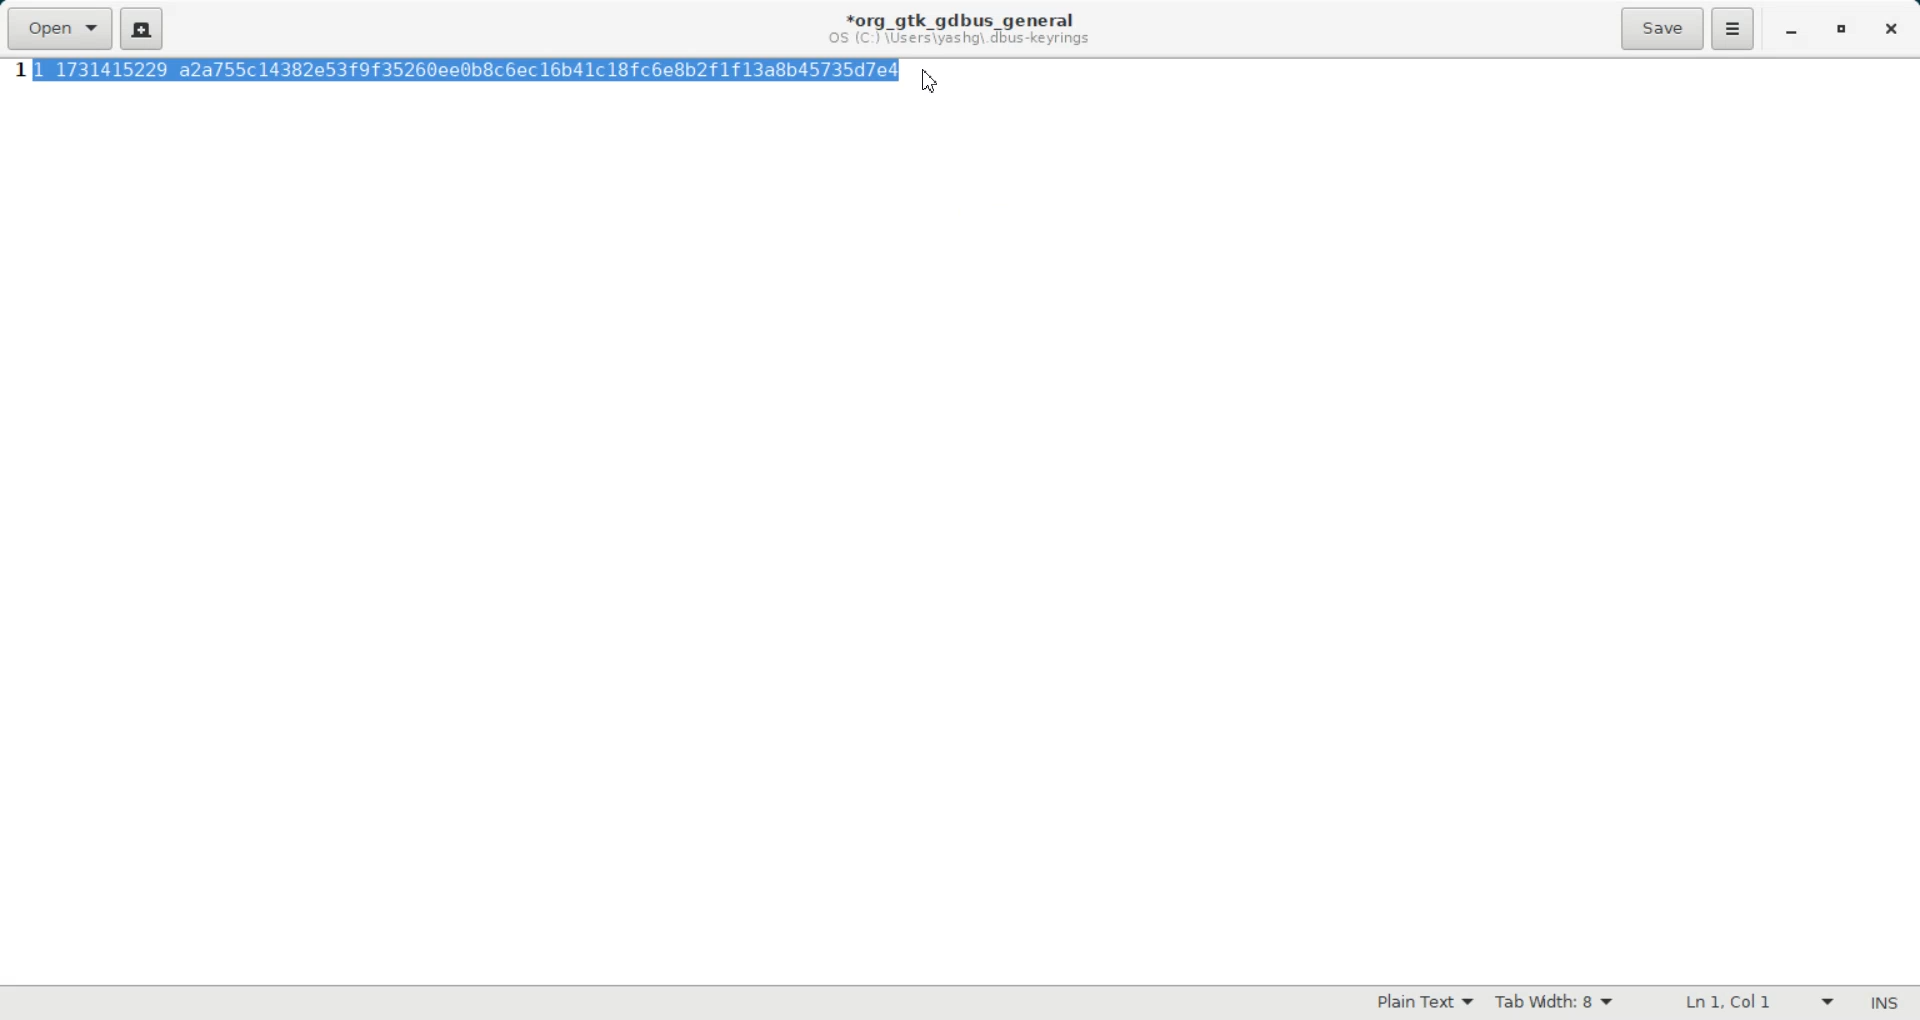  Describe the element at coordinates (1737, 1003) in the screenshot. I see `Text Wrapping` at that location.